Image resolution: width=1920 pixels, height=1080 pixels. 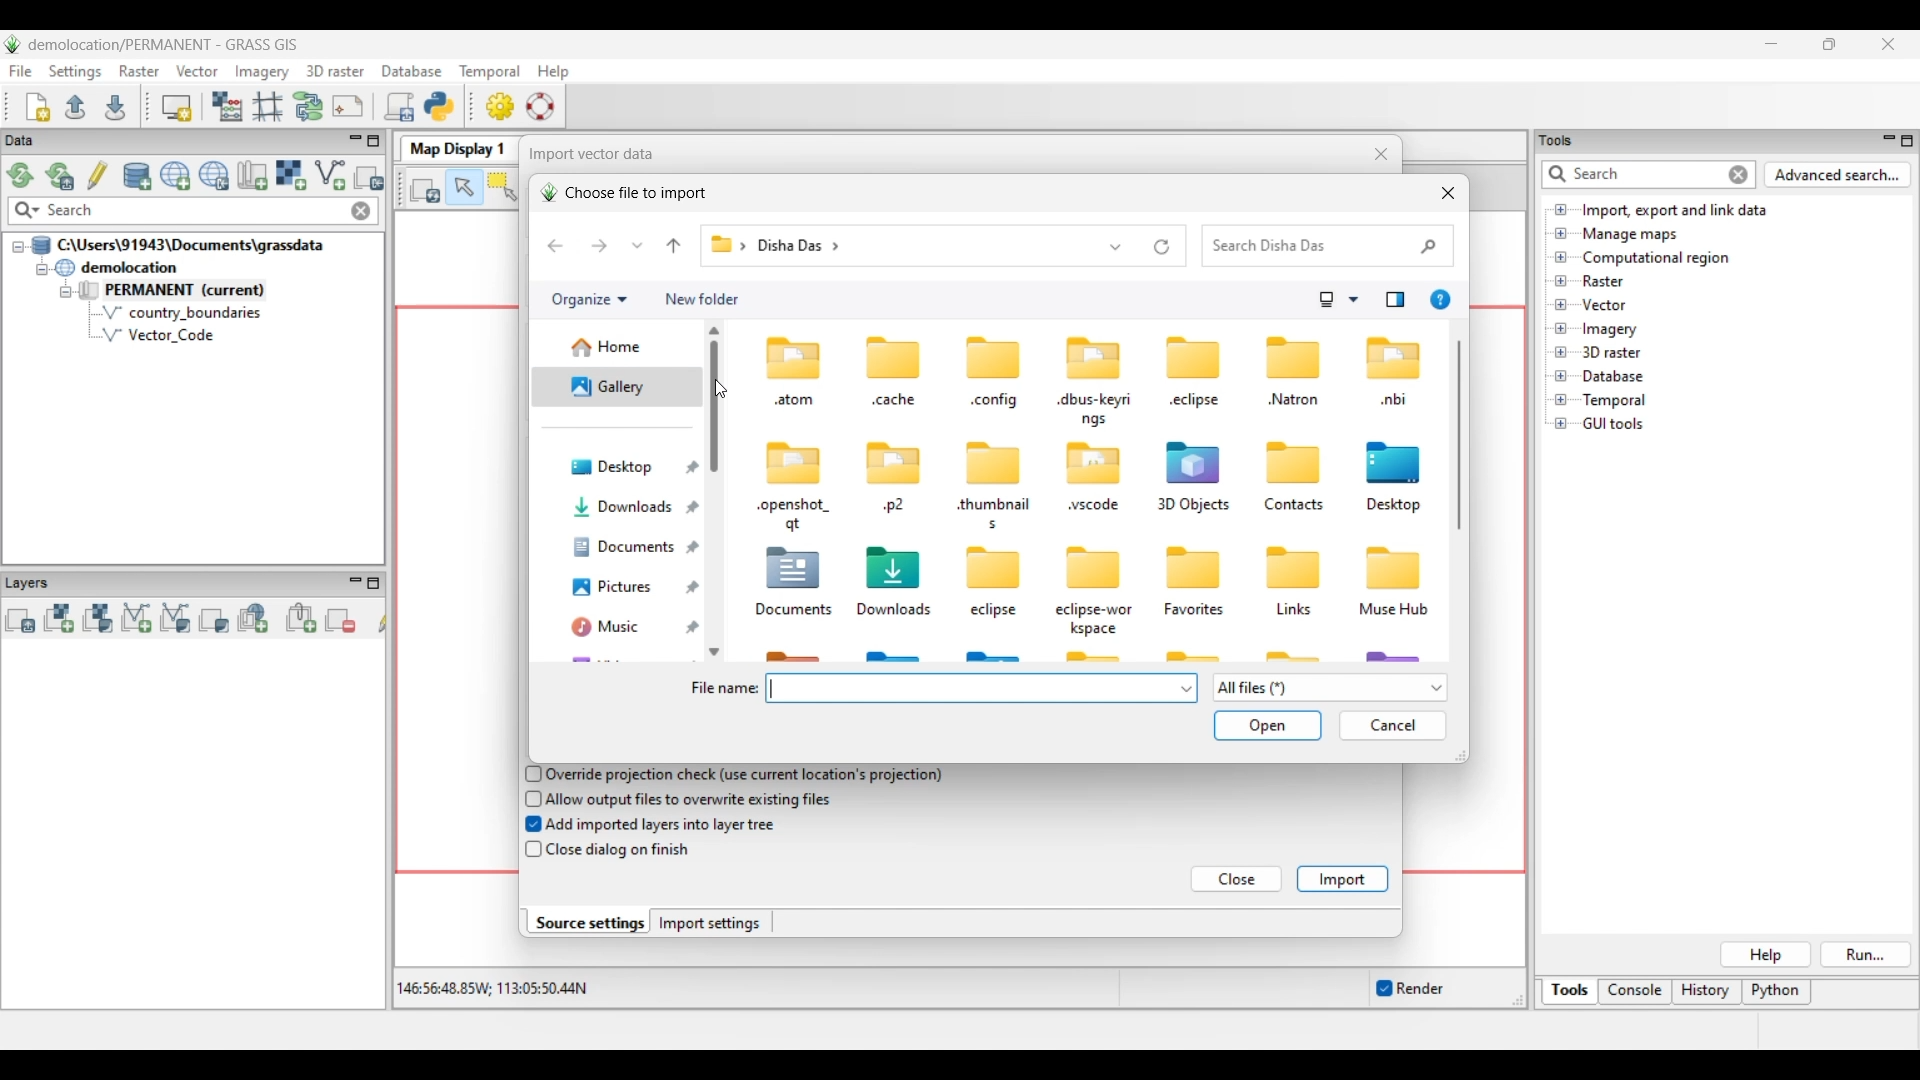 I want to click on Show interface in a smaller tab, so click(x=1829, y=44).